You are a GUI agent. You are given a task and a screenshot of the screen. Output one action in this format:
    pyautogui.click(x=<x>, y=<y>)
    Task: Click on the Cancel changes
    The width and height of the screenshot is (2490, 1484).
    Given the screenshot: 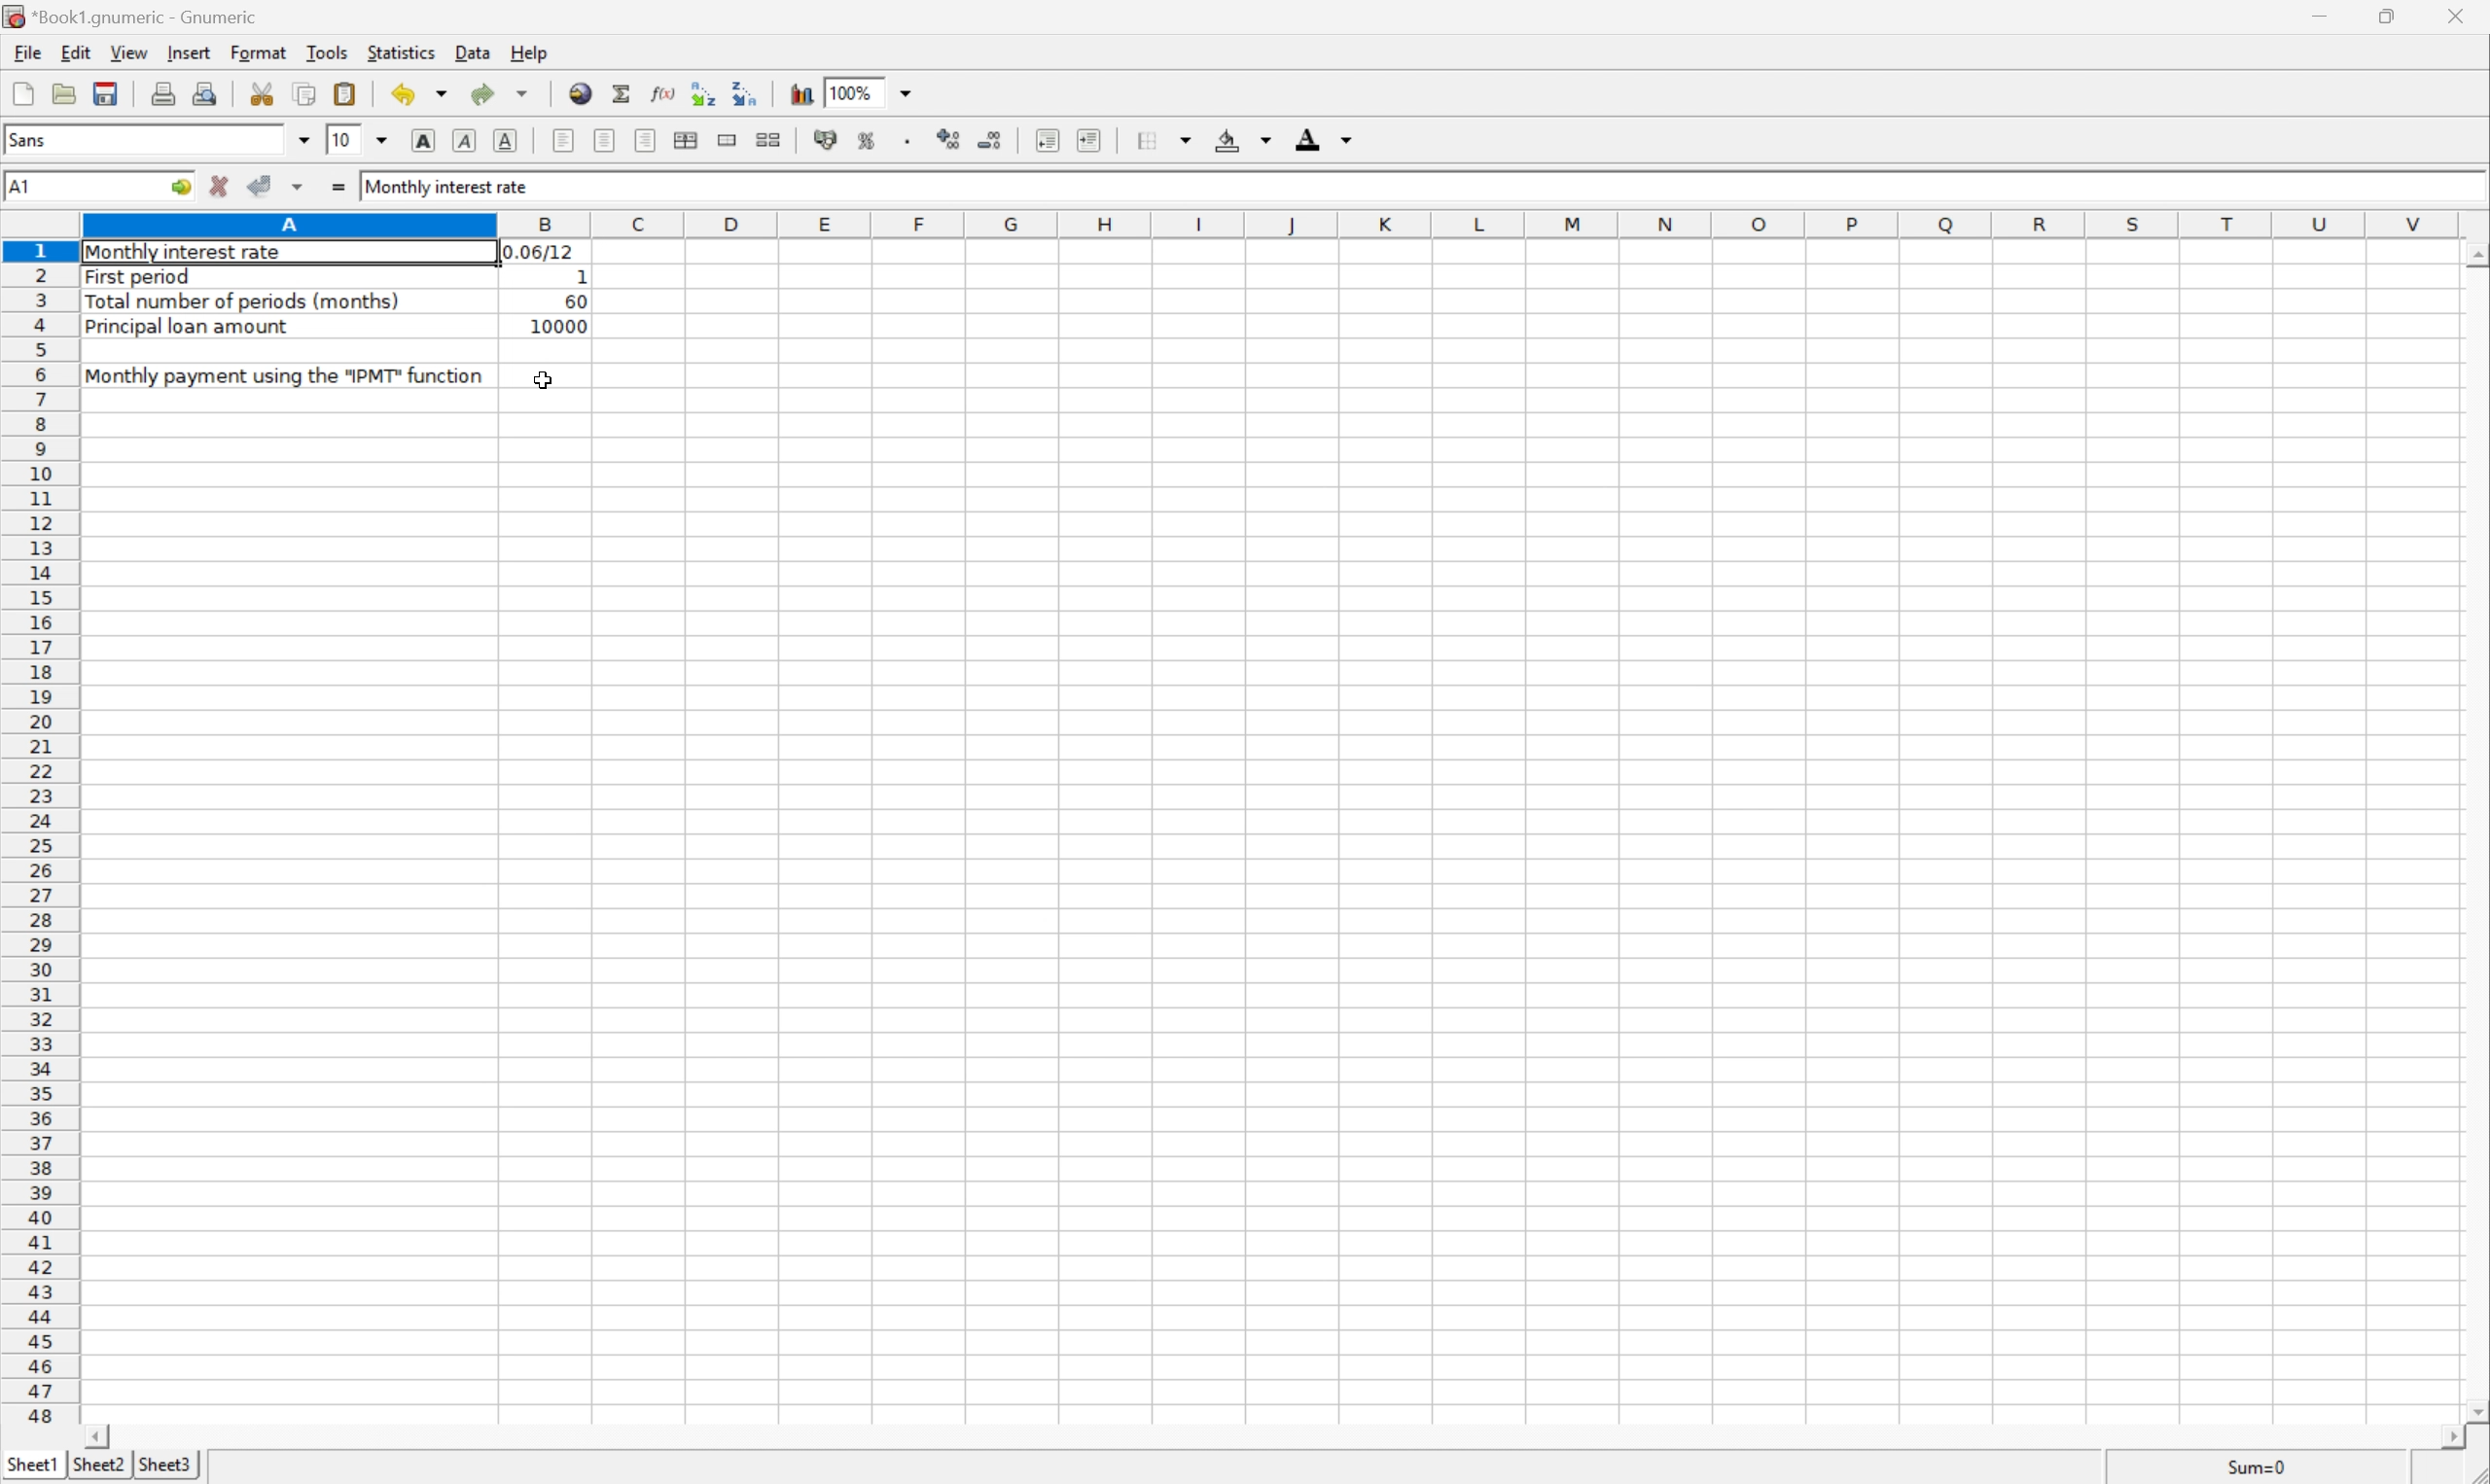 What is the action you would take?
    pyautogui.click(x=218, y=184)
    